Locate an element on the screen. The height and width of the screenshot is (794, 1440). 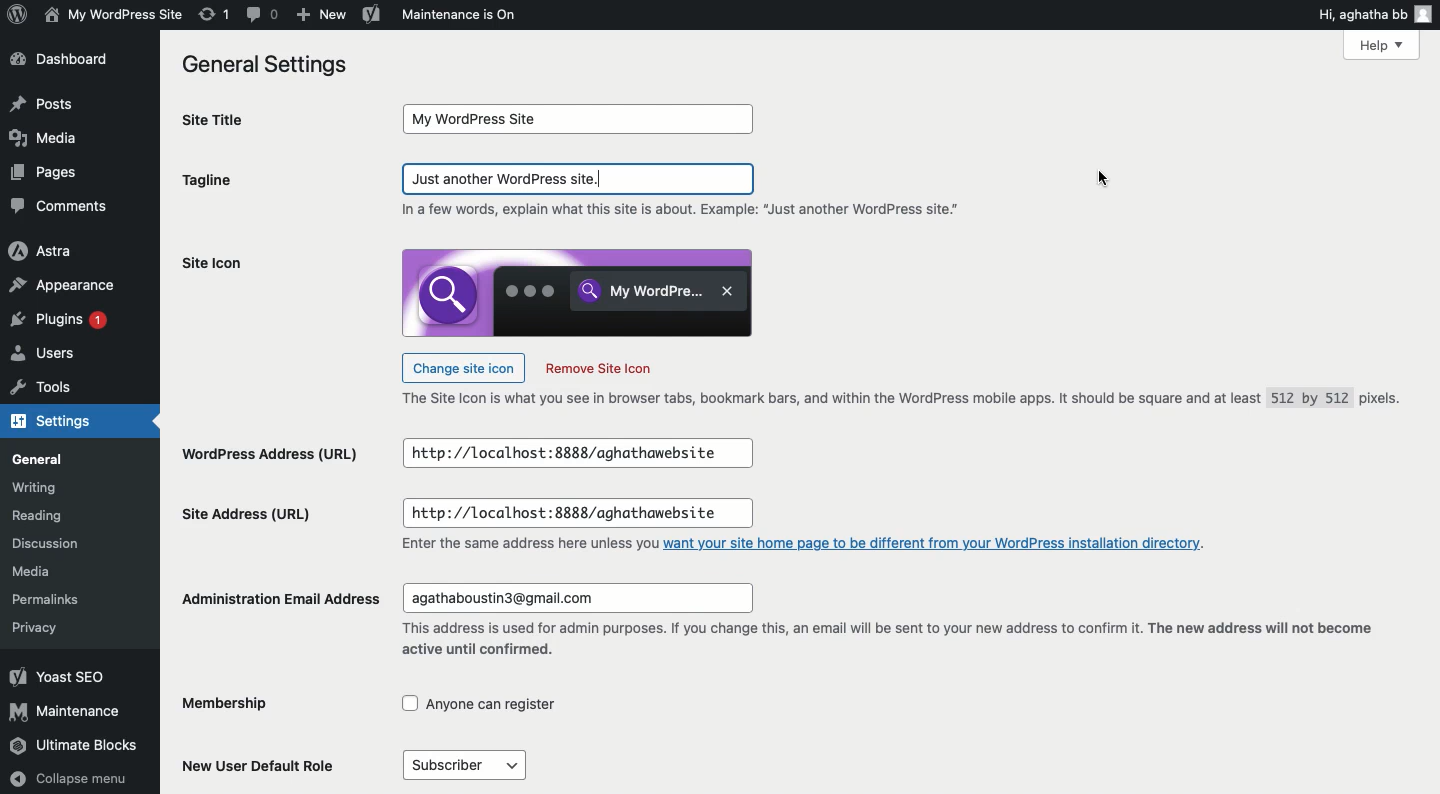
input box is located at coordinates (576, 598).